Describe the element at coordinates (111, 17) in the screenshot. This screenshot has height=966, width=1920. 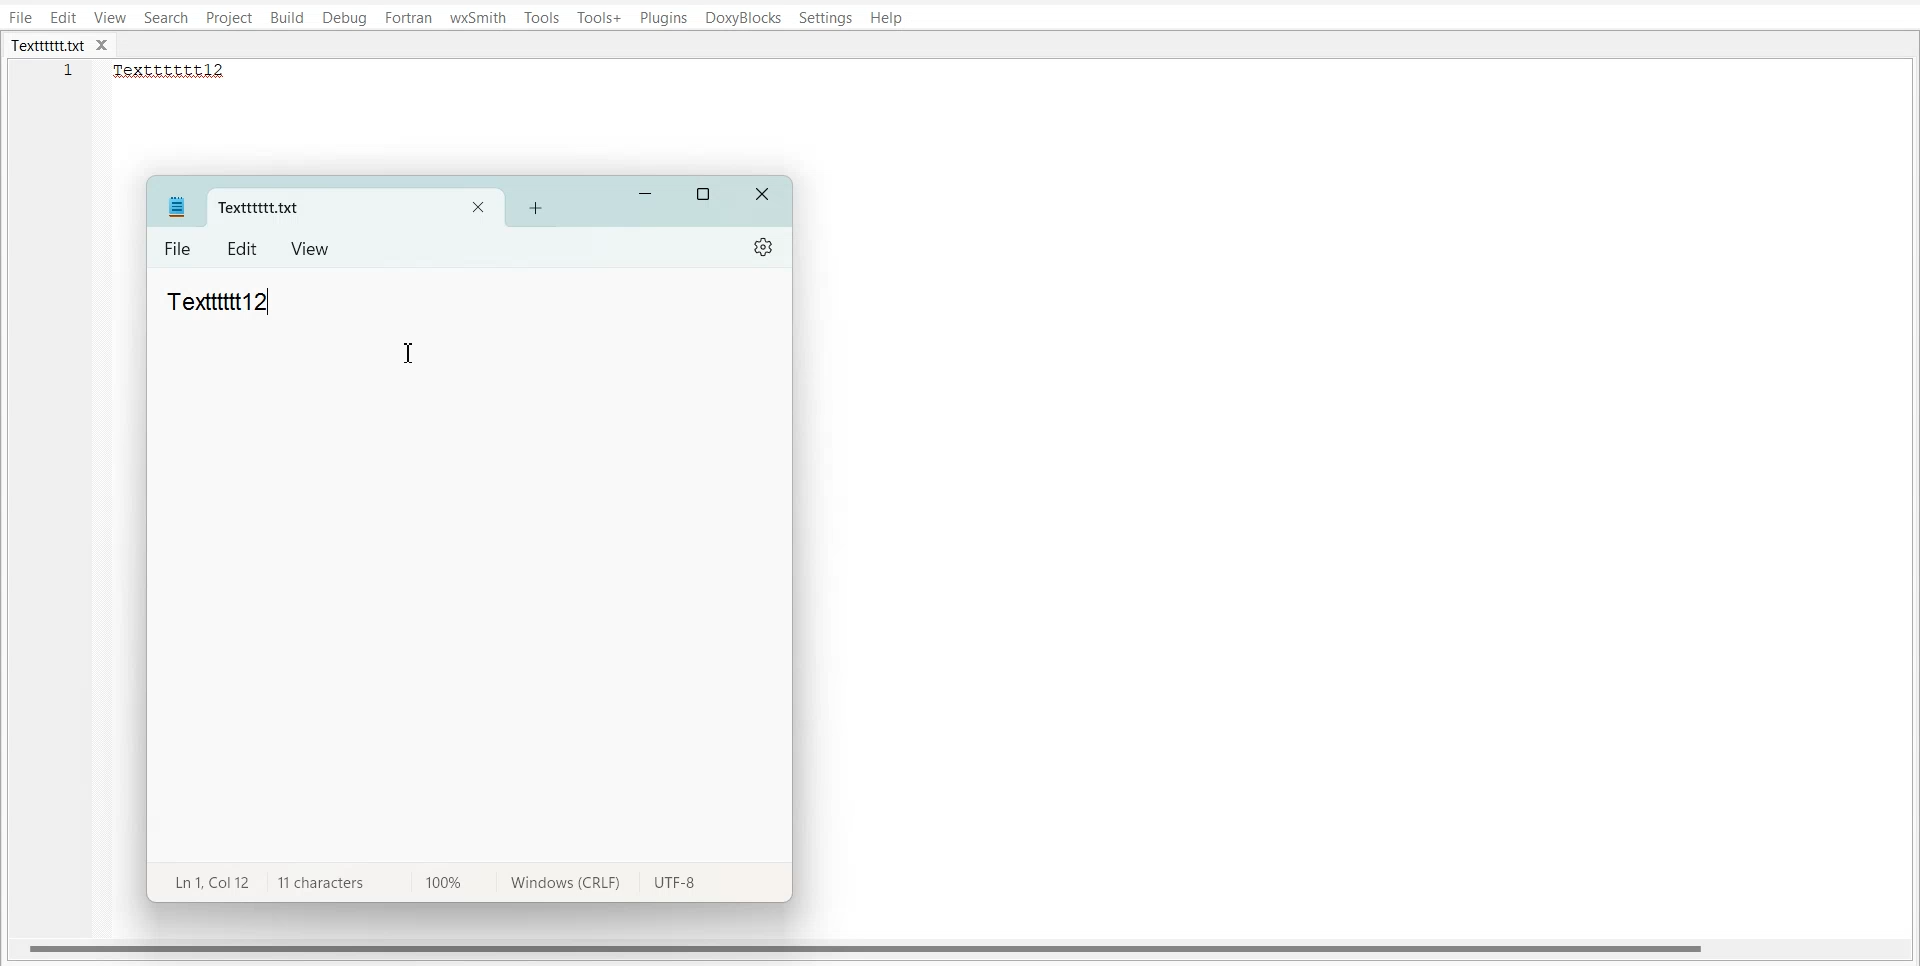
I see `View` at that location.